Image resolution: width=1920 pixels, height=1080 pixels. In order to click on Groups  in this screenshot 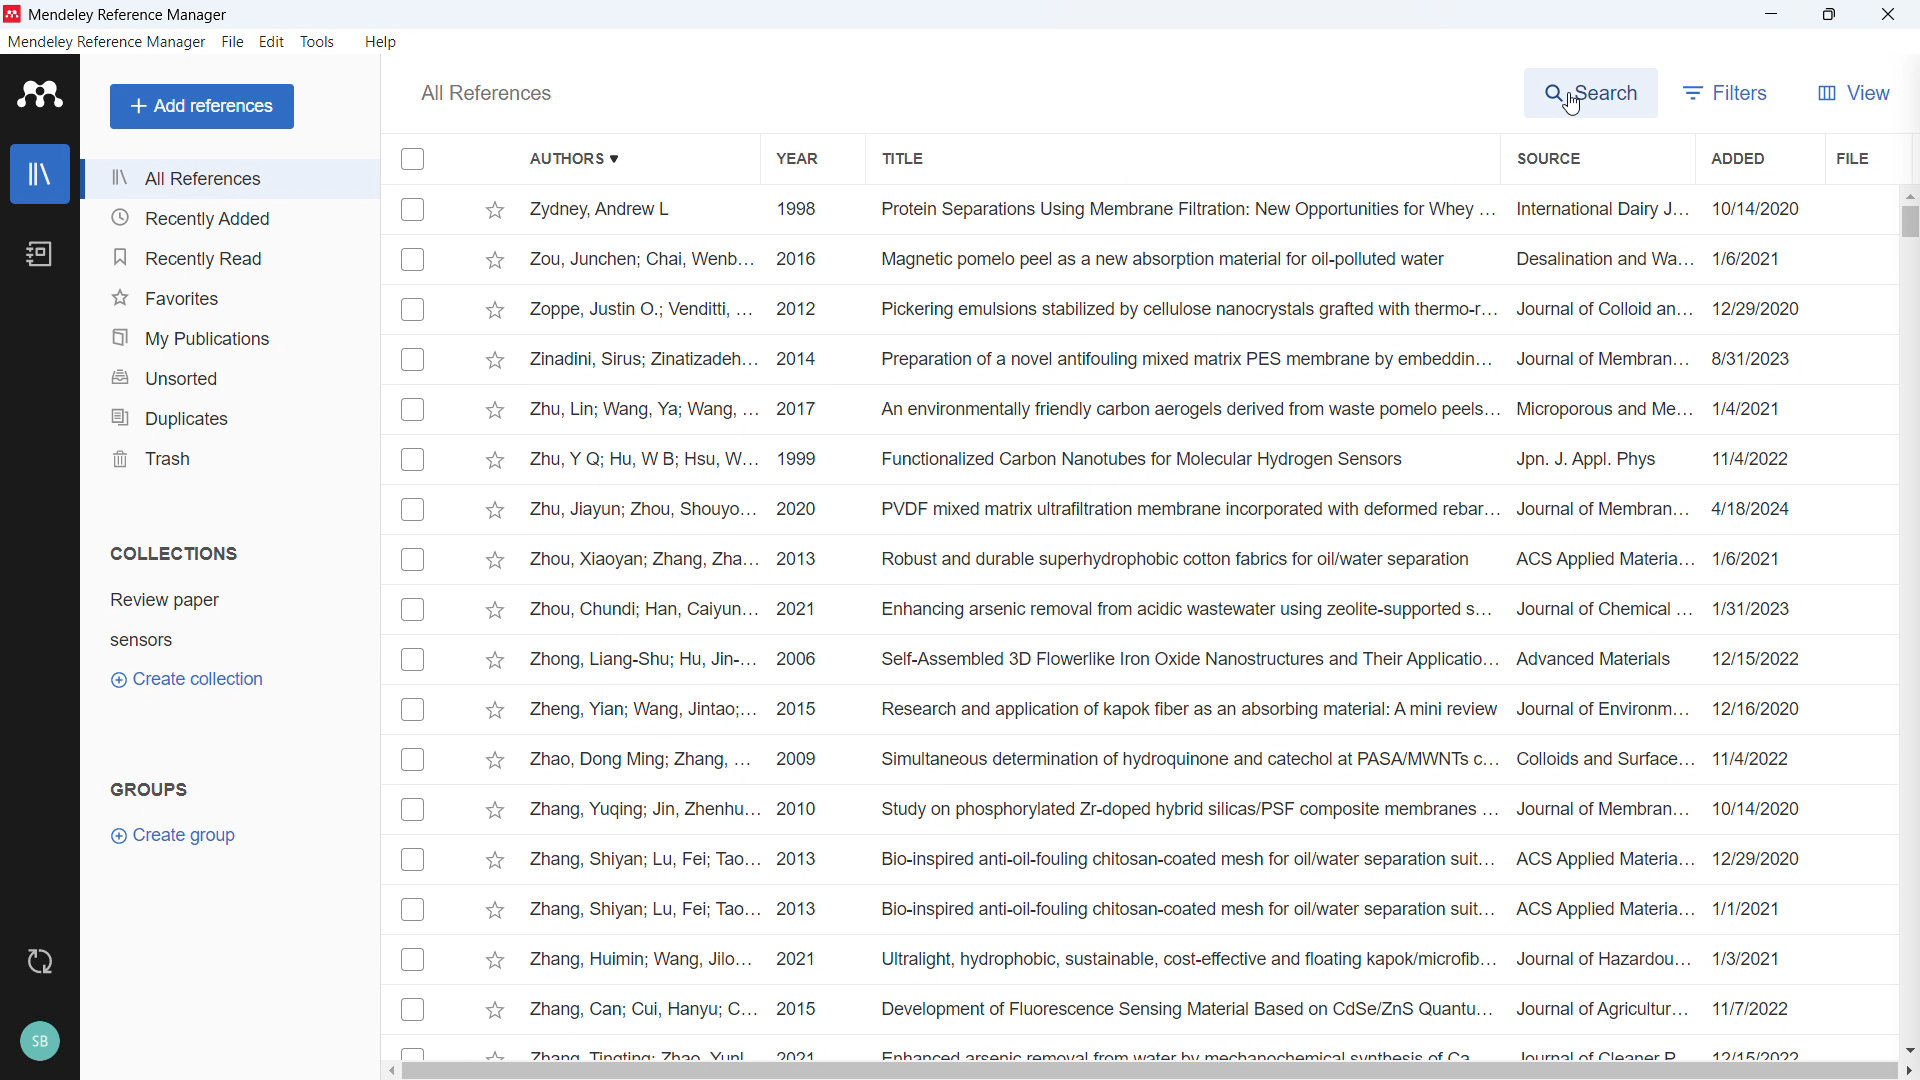, I will do `click(150, 788)`.